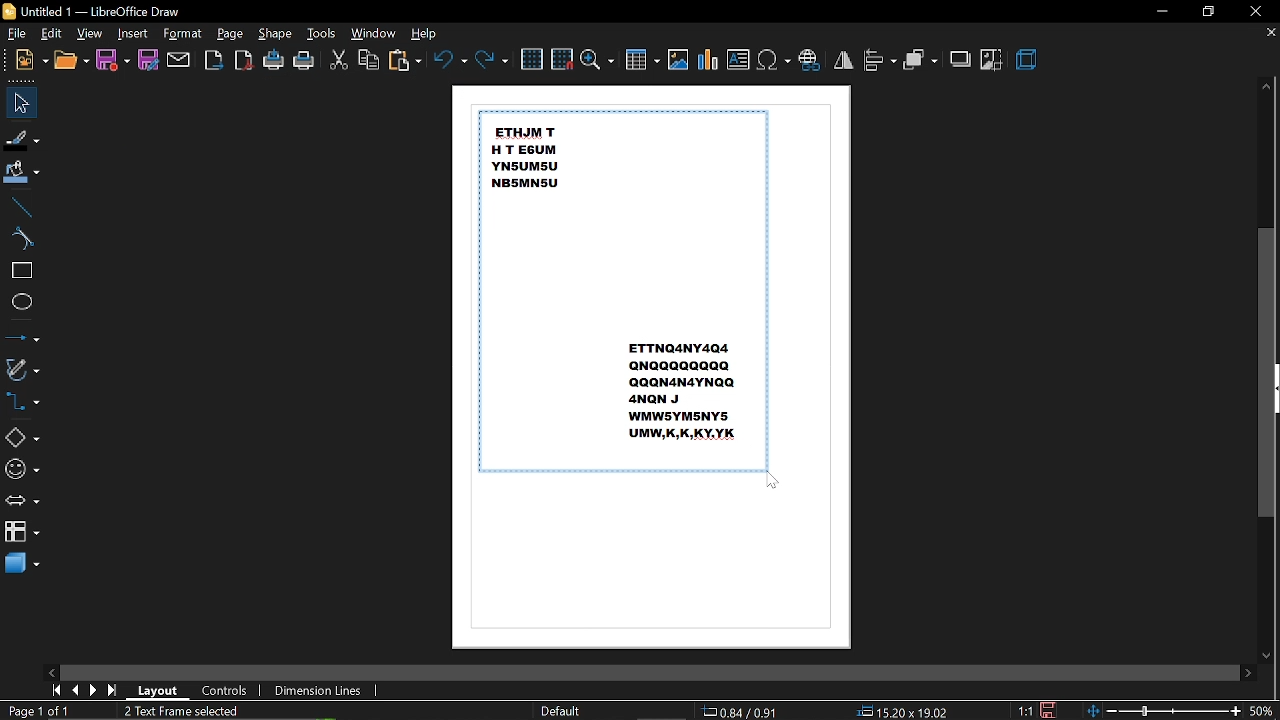 This screenshot has width=1280, height=720. Describe the element at coordinates (339, 60) in the screenshot. I see `cut ` at that location.